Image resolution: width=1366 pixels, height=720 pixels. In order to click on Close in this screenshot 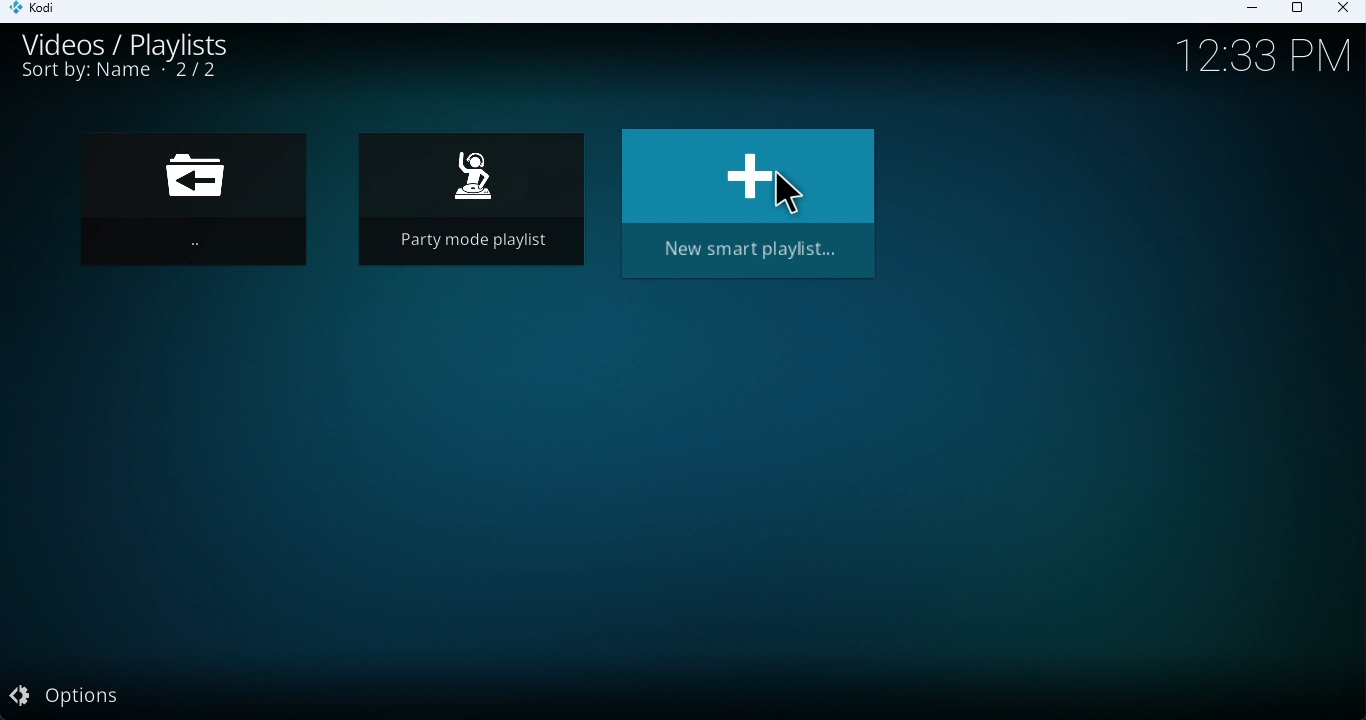, I will do `click(1346, 12)`.